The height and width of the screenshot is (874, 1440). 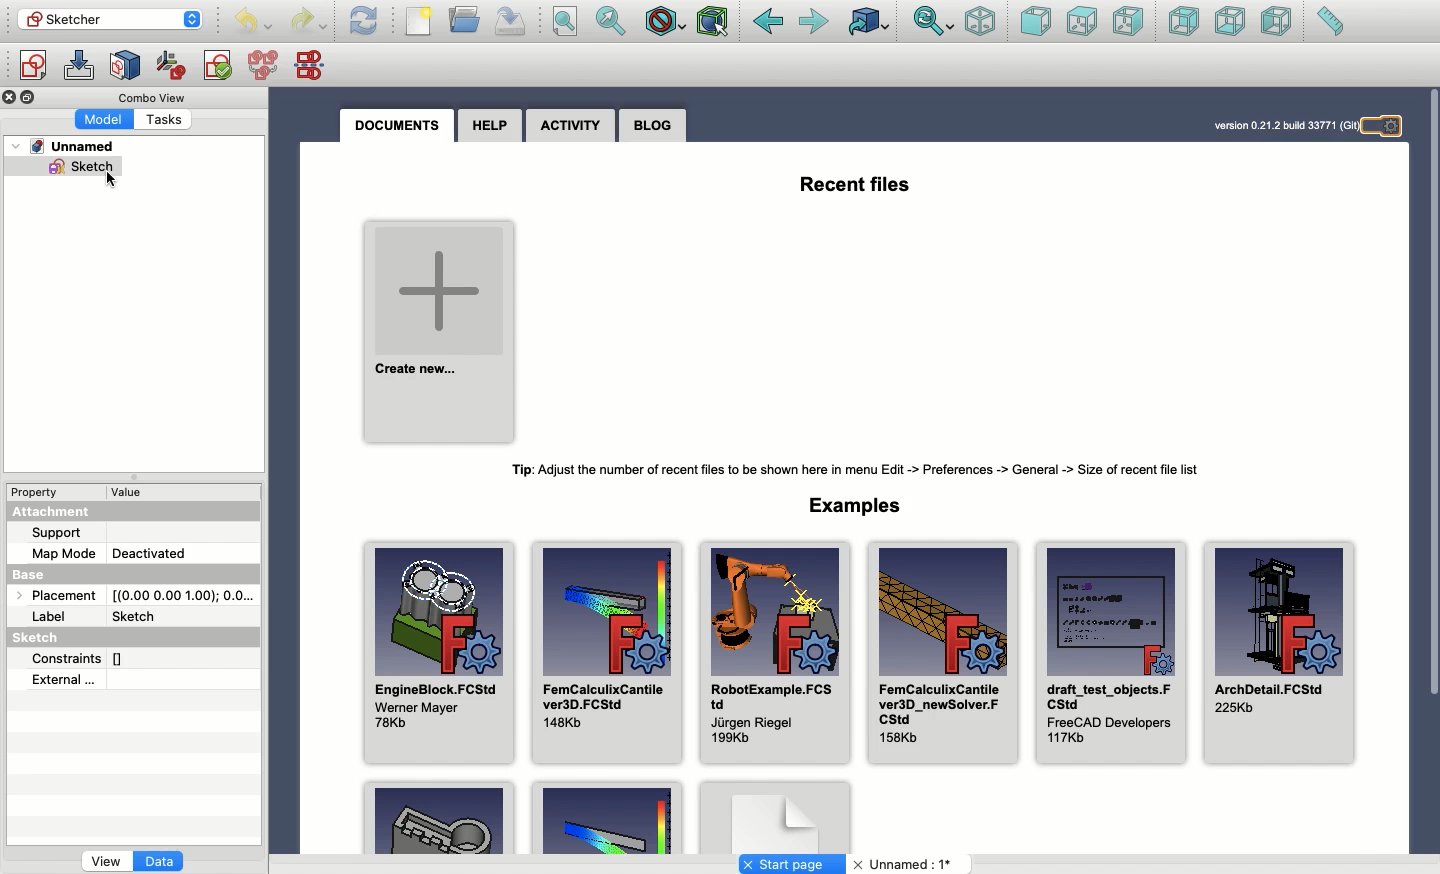 I want to click on Label, so click(x=52, y=617).